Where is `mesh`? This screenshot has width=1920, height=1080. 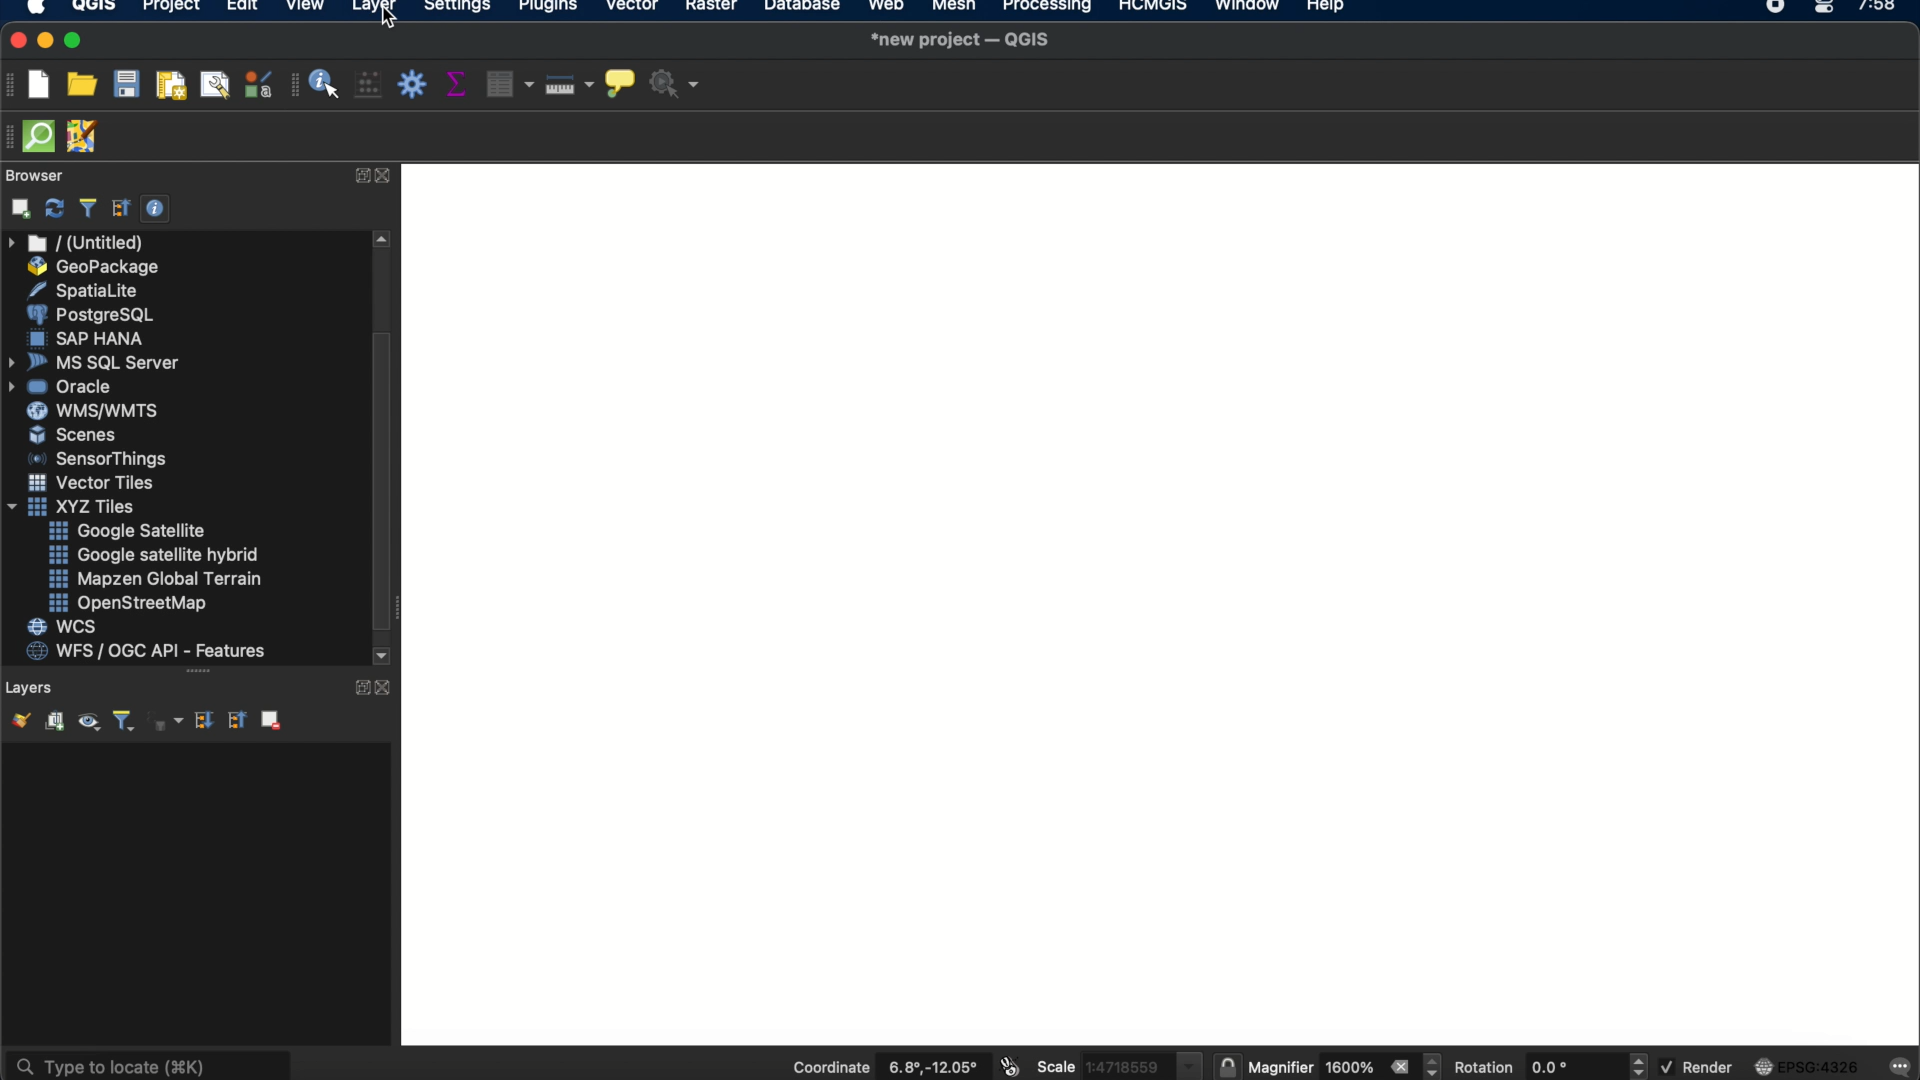
mesh is located at coordinates (954, 8).